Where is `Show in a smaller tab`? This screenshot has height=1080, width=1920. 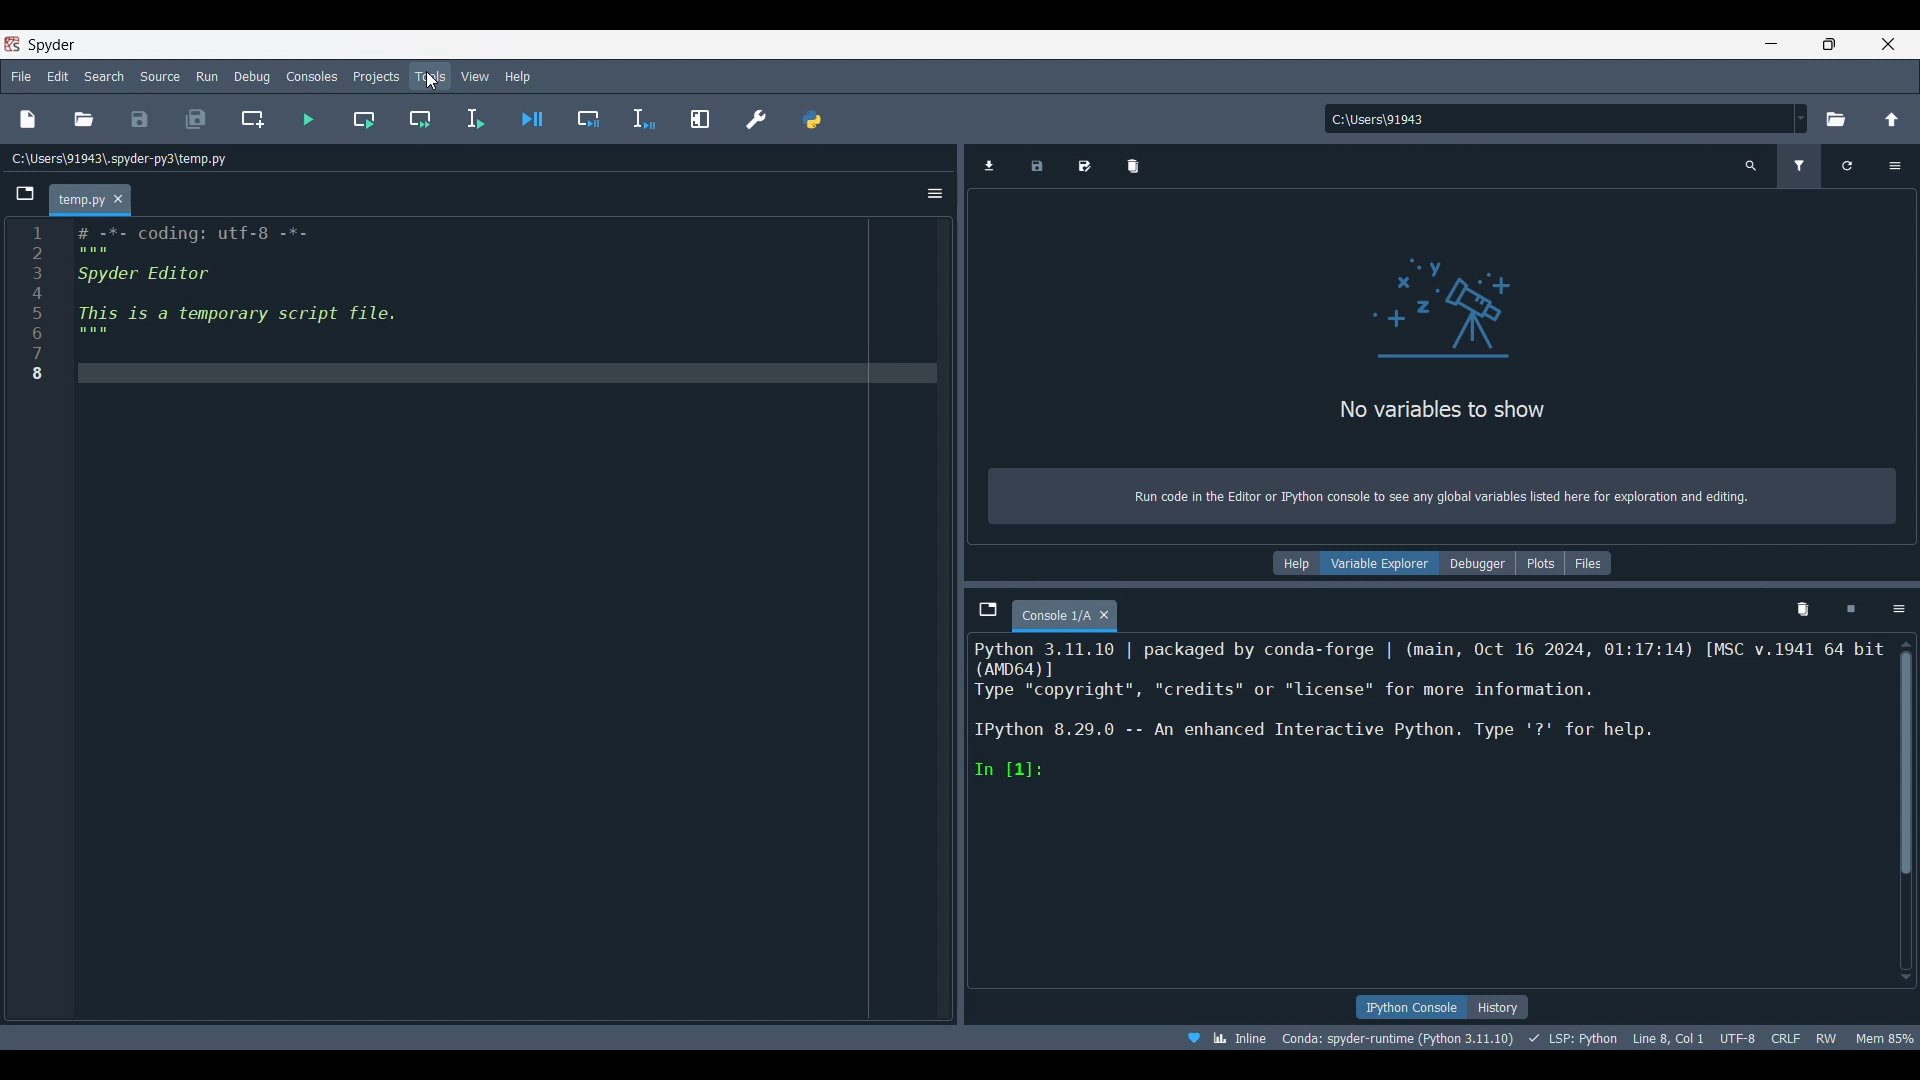
Show in a smaller tab is located at coordinates (1830, 45).